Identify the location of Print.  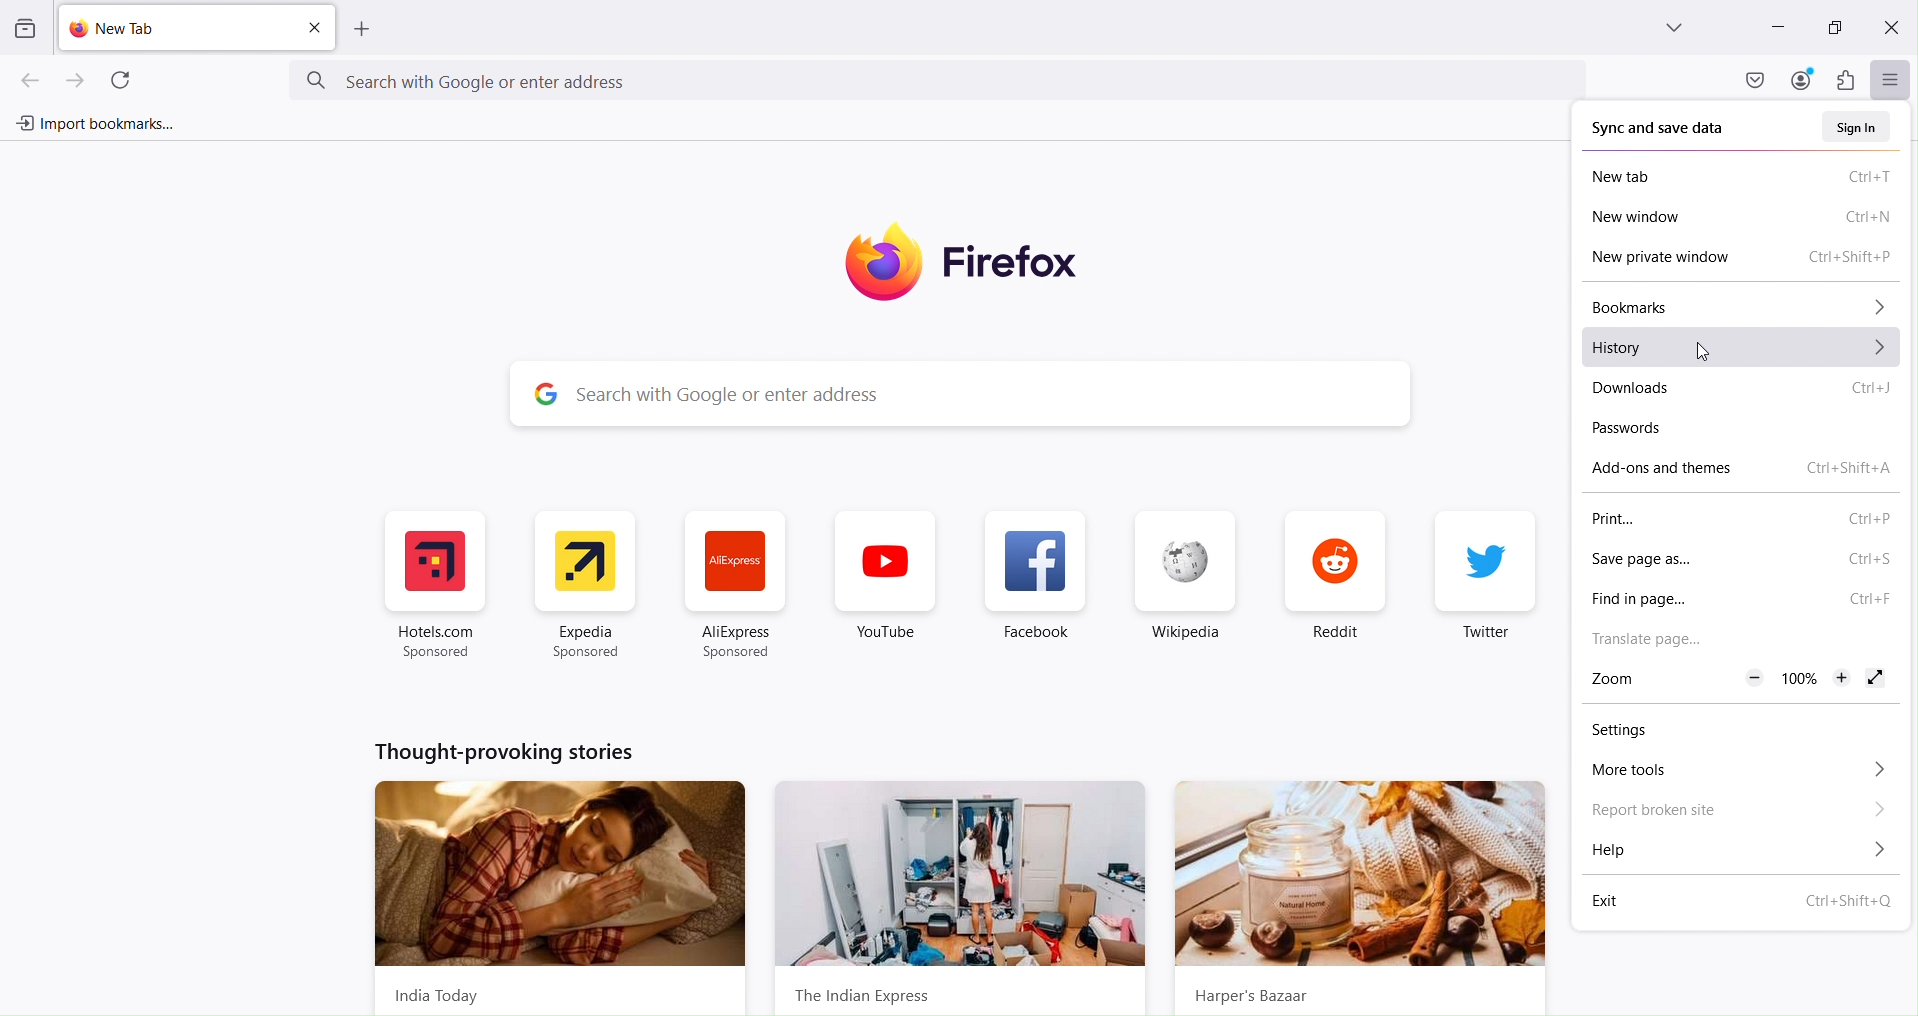
(1742, 518).